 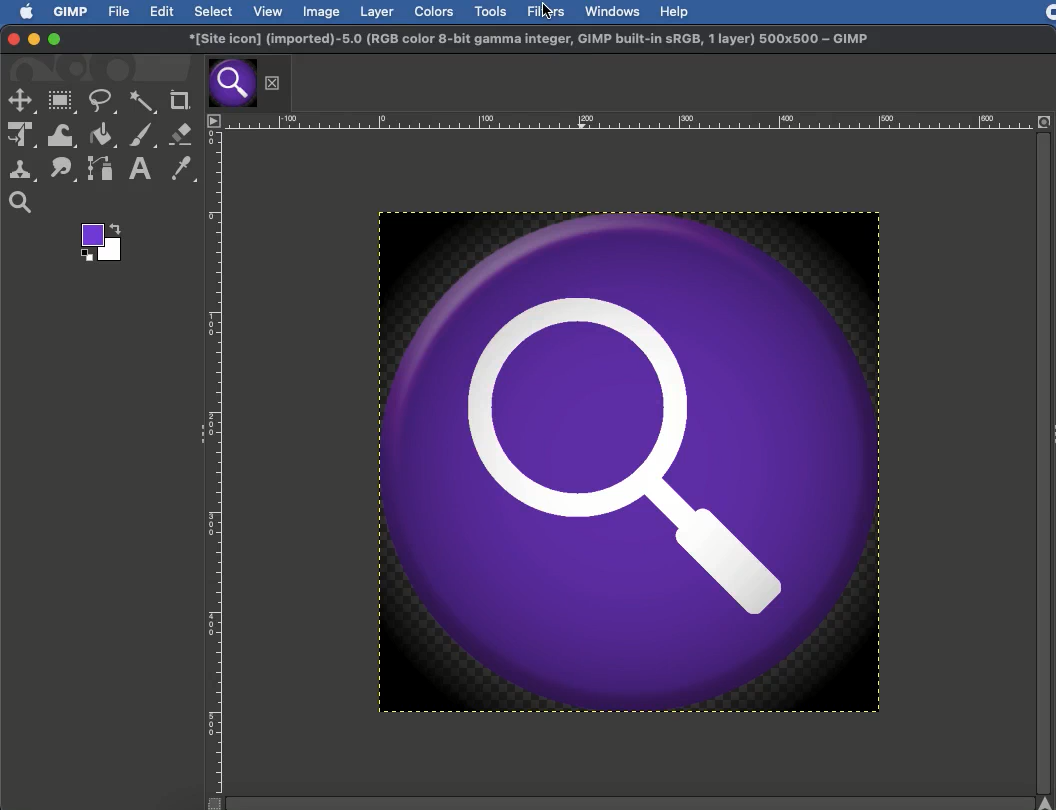 I want to click on Unified transformation, so click(x=21, y=136).